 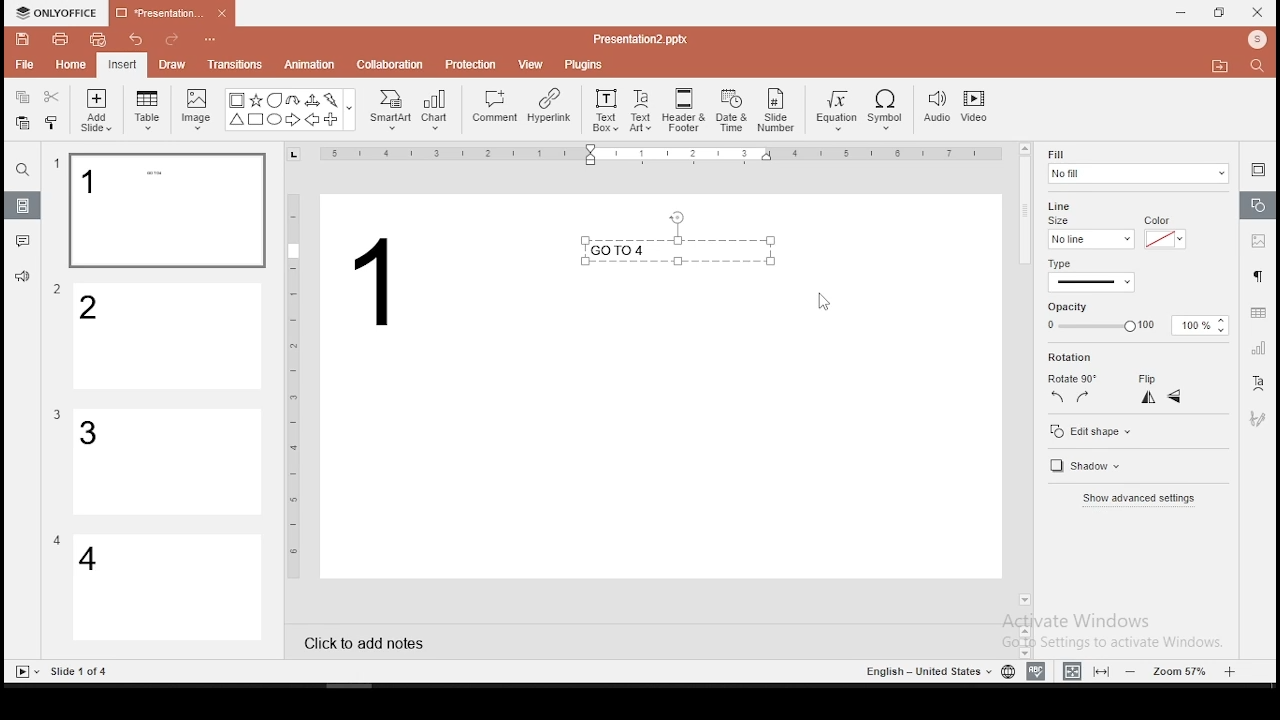 I want to click on fit to width, so click(x=1068, y=670).